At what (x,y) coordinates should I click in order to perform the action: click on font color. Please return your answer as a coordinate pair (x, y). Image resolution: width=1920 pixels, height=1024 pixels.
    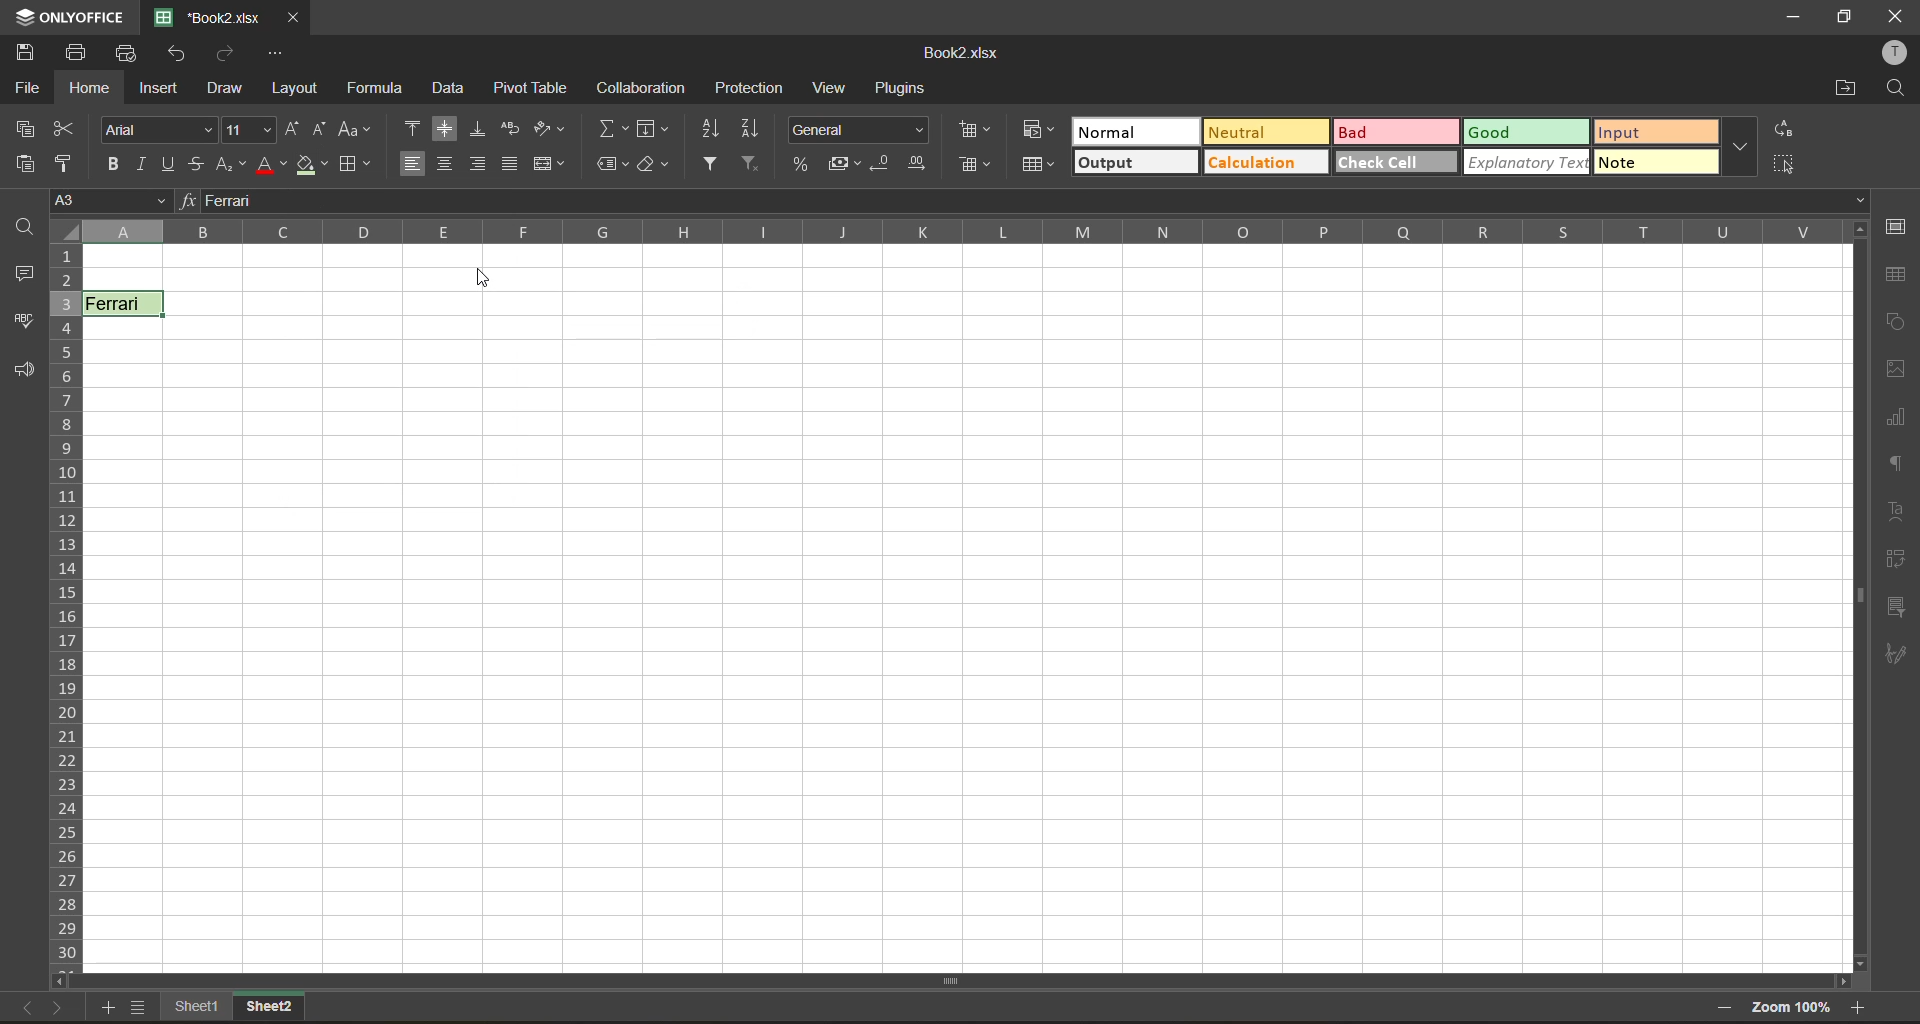
    Looking at the image, I should click on (270, 165).